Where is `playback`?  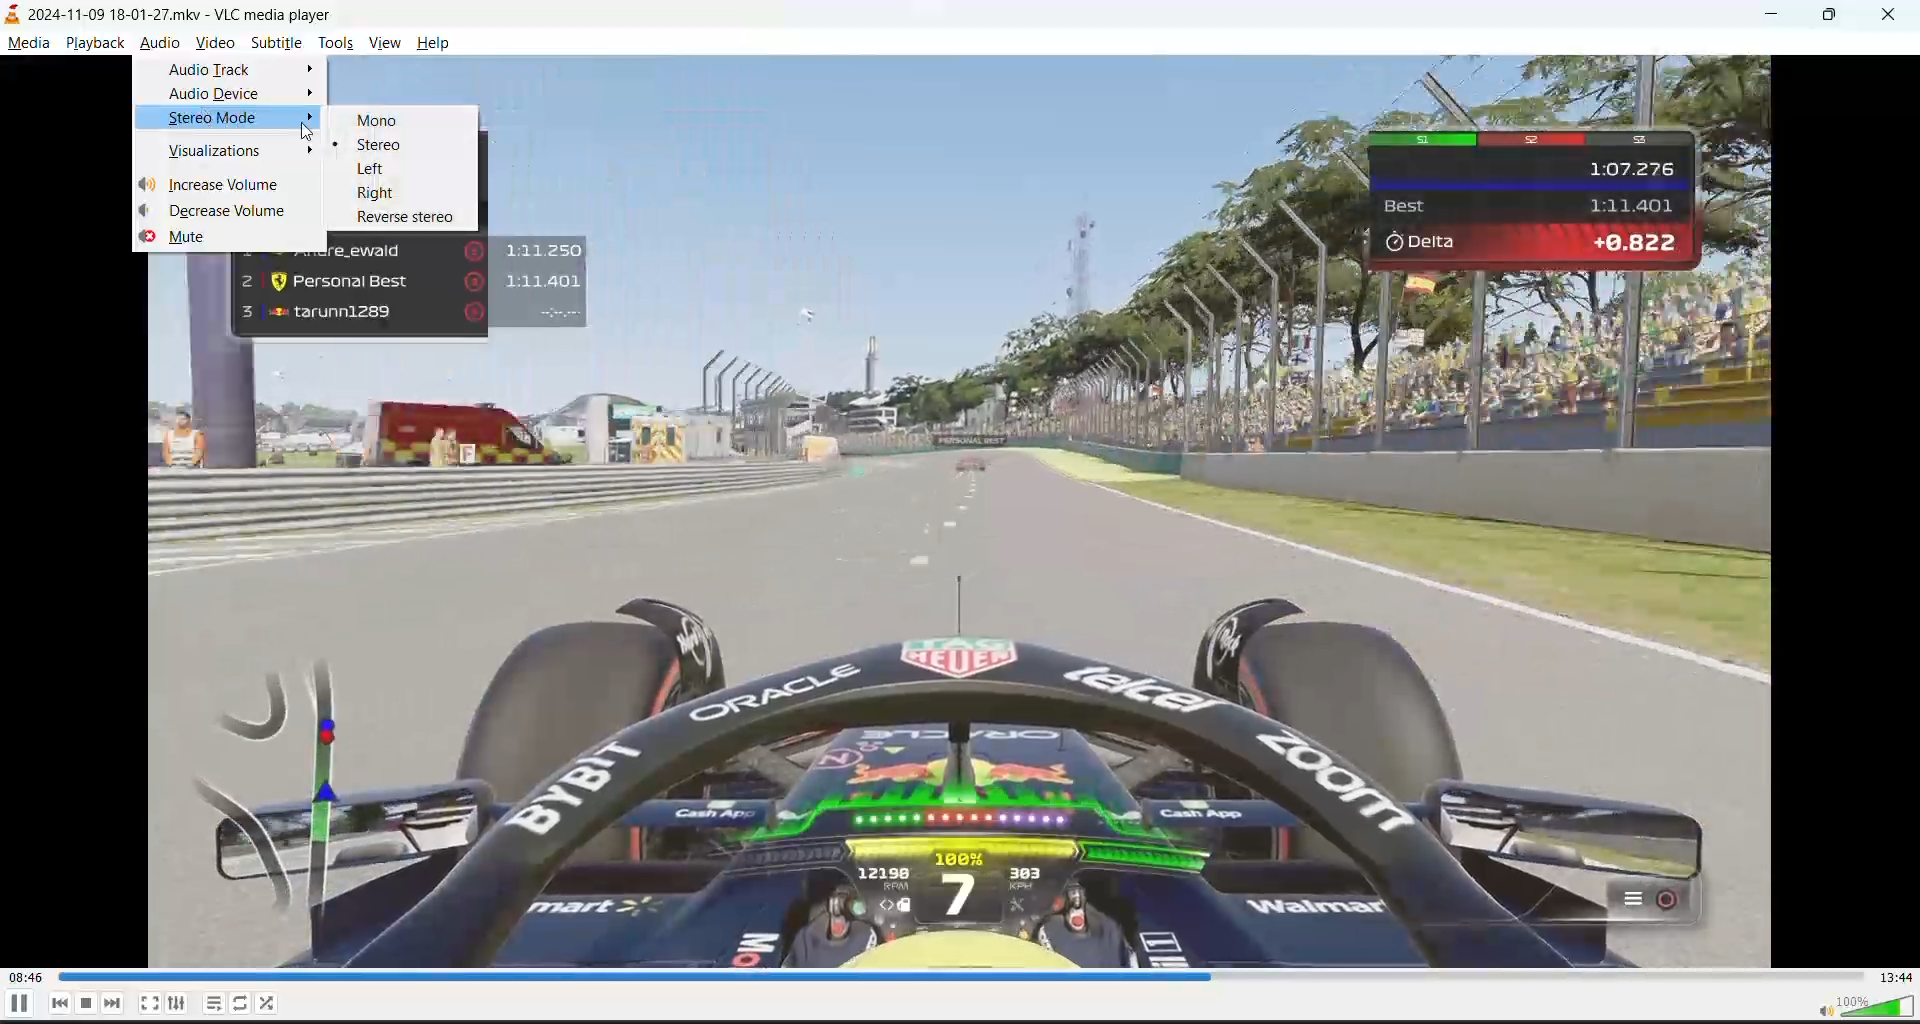
playback is located at coordinates (95, 44).